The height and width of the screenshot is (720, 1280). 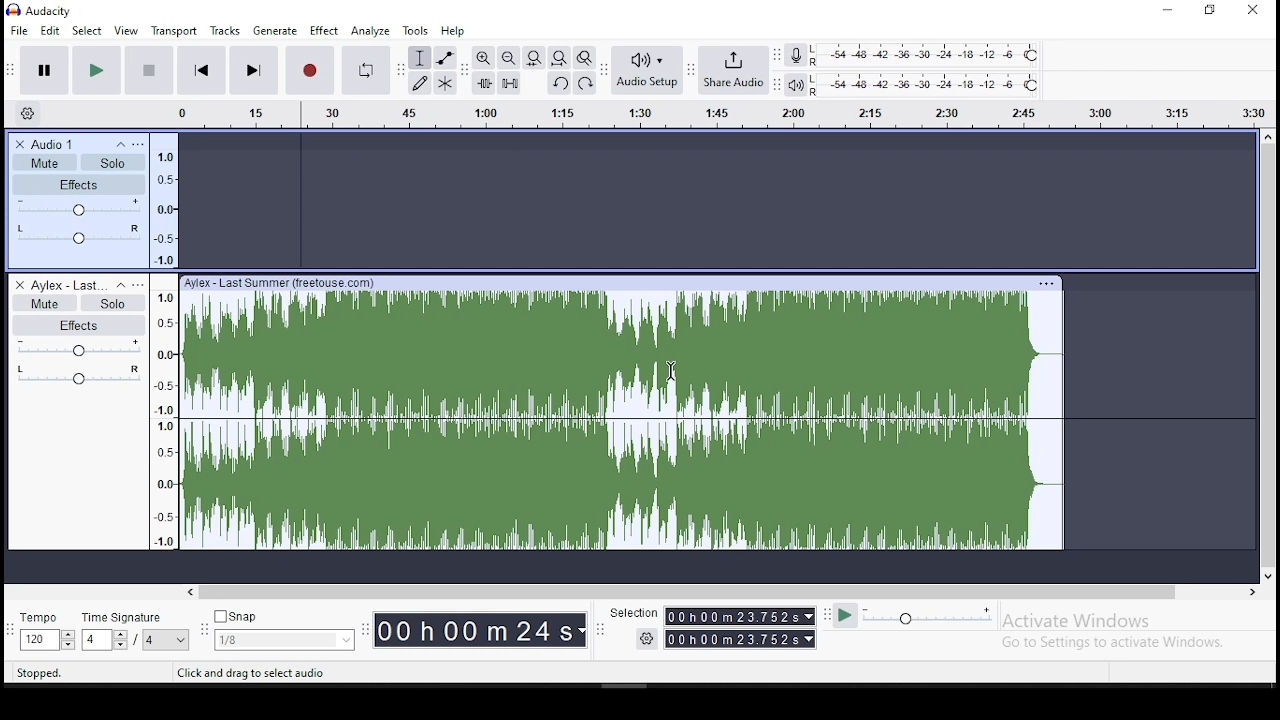 What do you see at coordinates (420, 57) in the screenshot?
I see `selection tool` at bounding box center [420, 57].